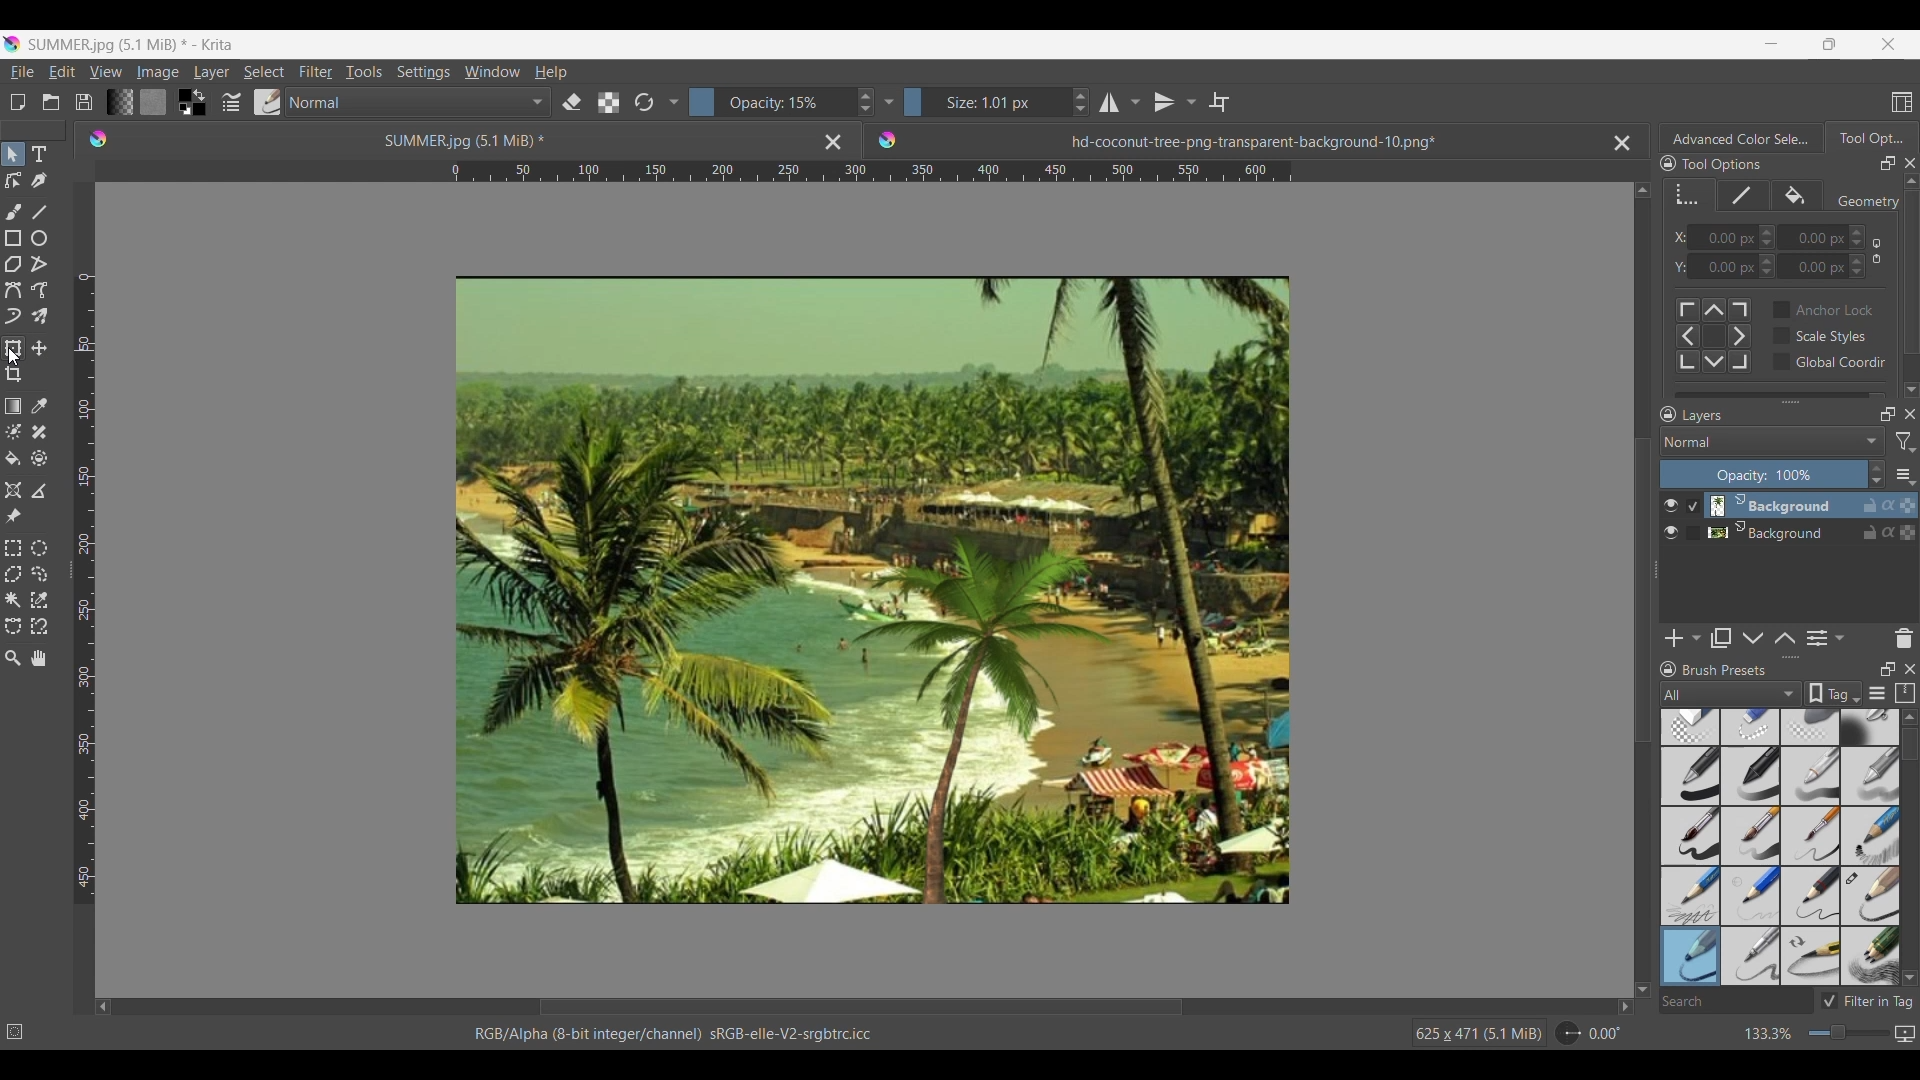 The image size is (1920, 1080). What do you see at coordinates (21, 72) in the screenshot?
I see `File` at bounding box center [21, 72].